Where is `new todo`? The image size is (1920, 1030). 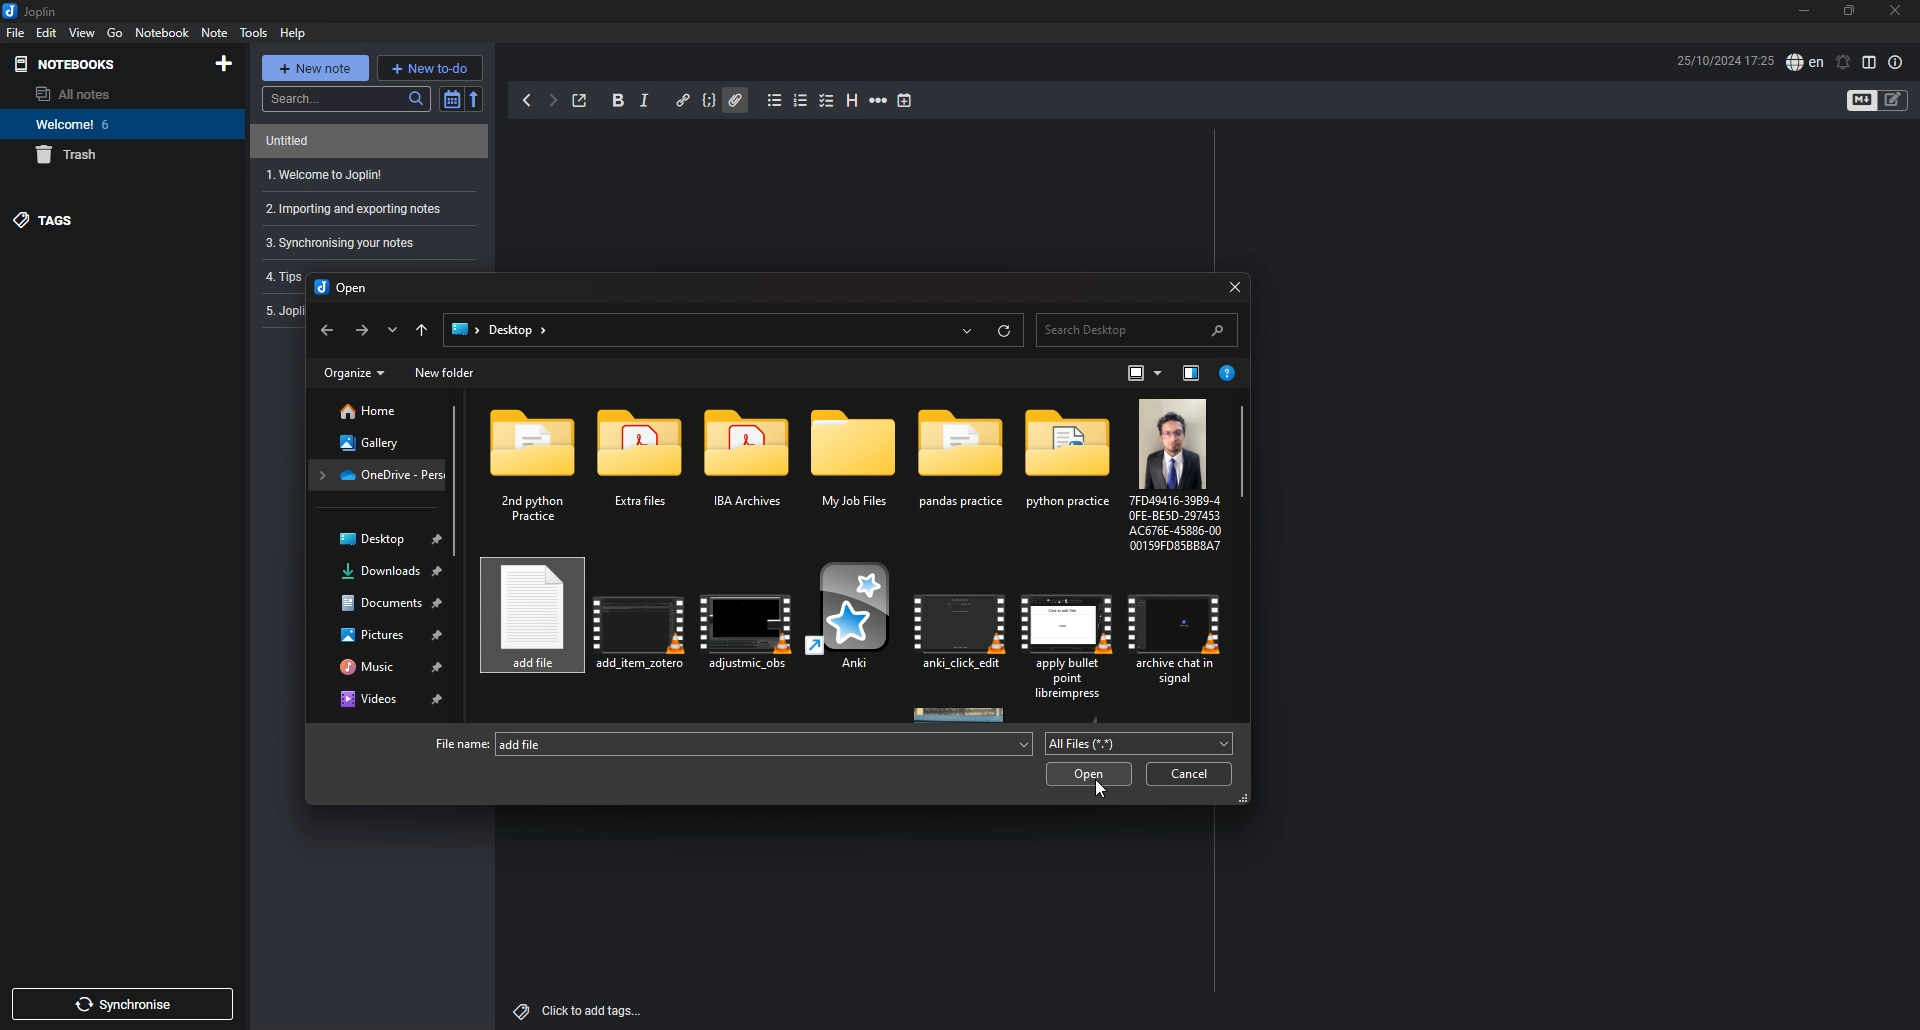
new todo is located at coordinates (429, 67).